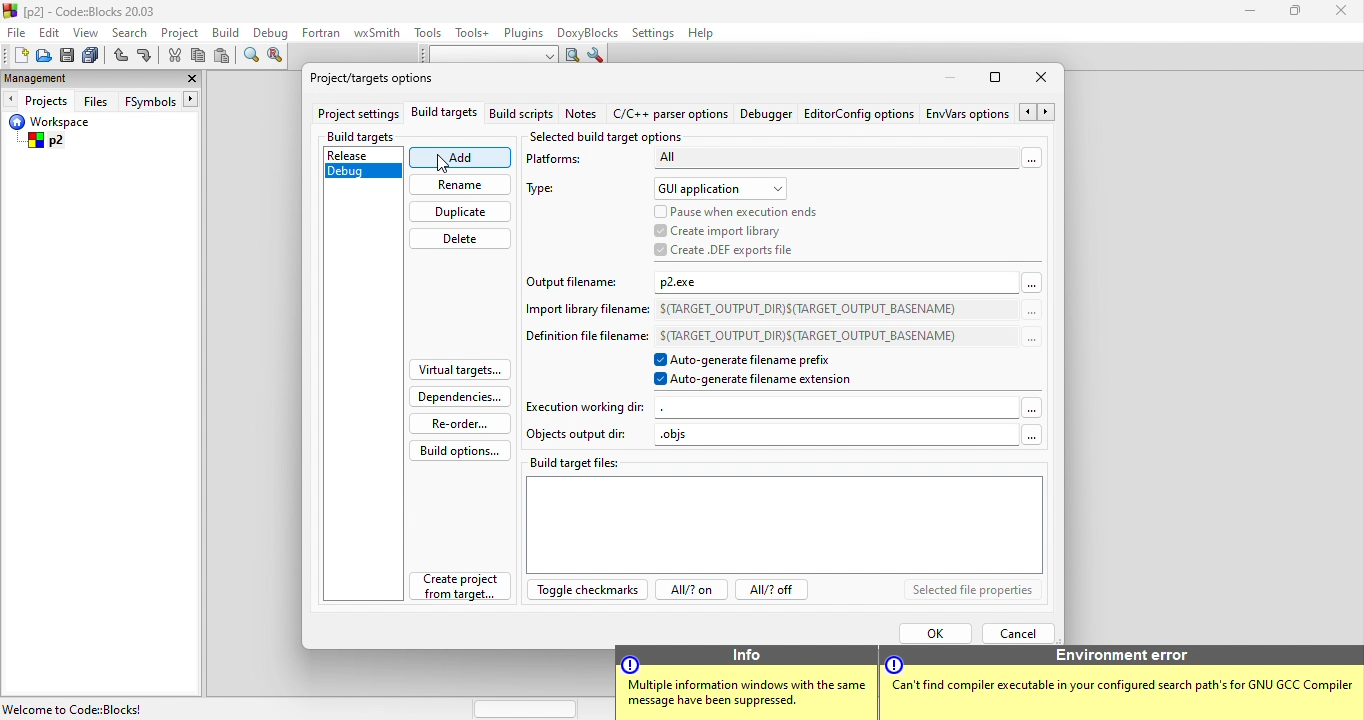 This screenshot has height=720, width=1364. Describe the element at coordinates (1041, 78) in the screenshot. I see `close` at that location.